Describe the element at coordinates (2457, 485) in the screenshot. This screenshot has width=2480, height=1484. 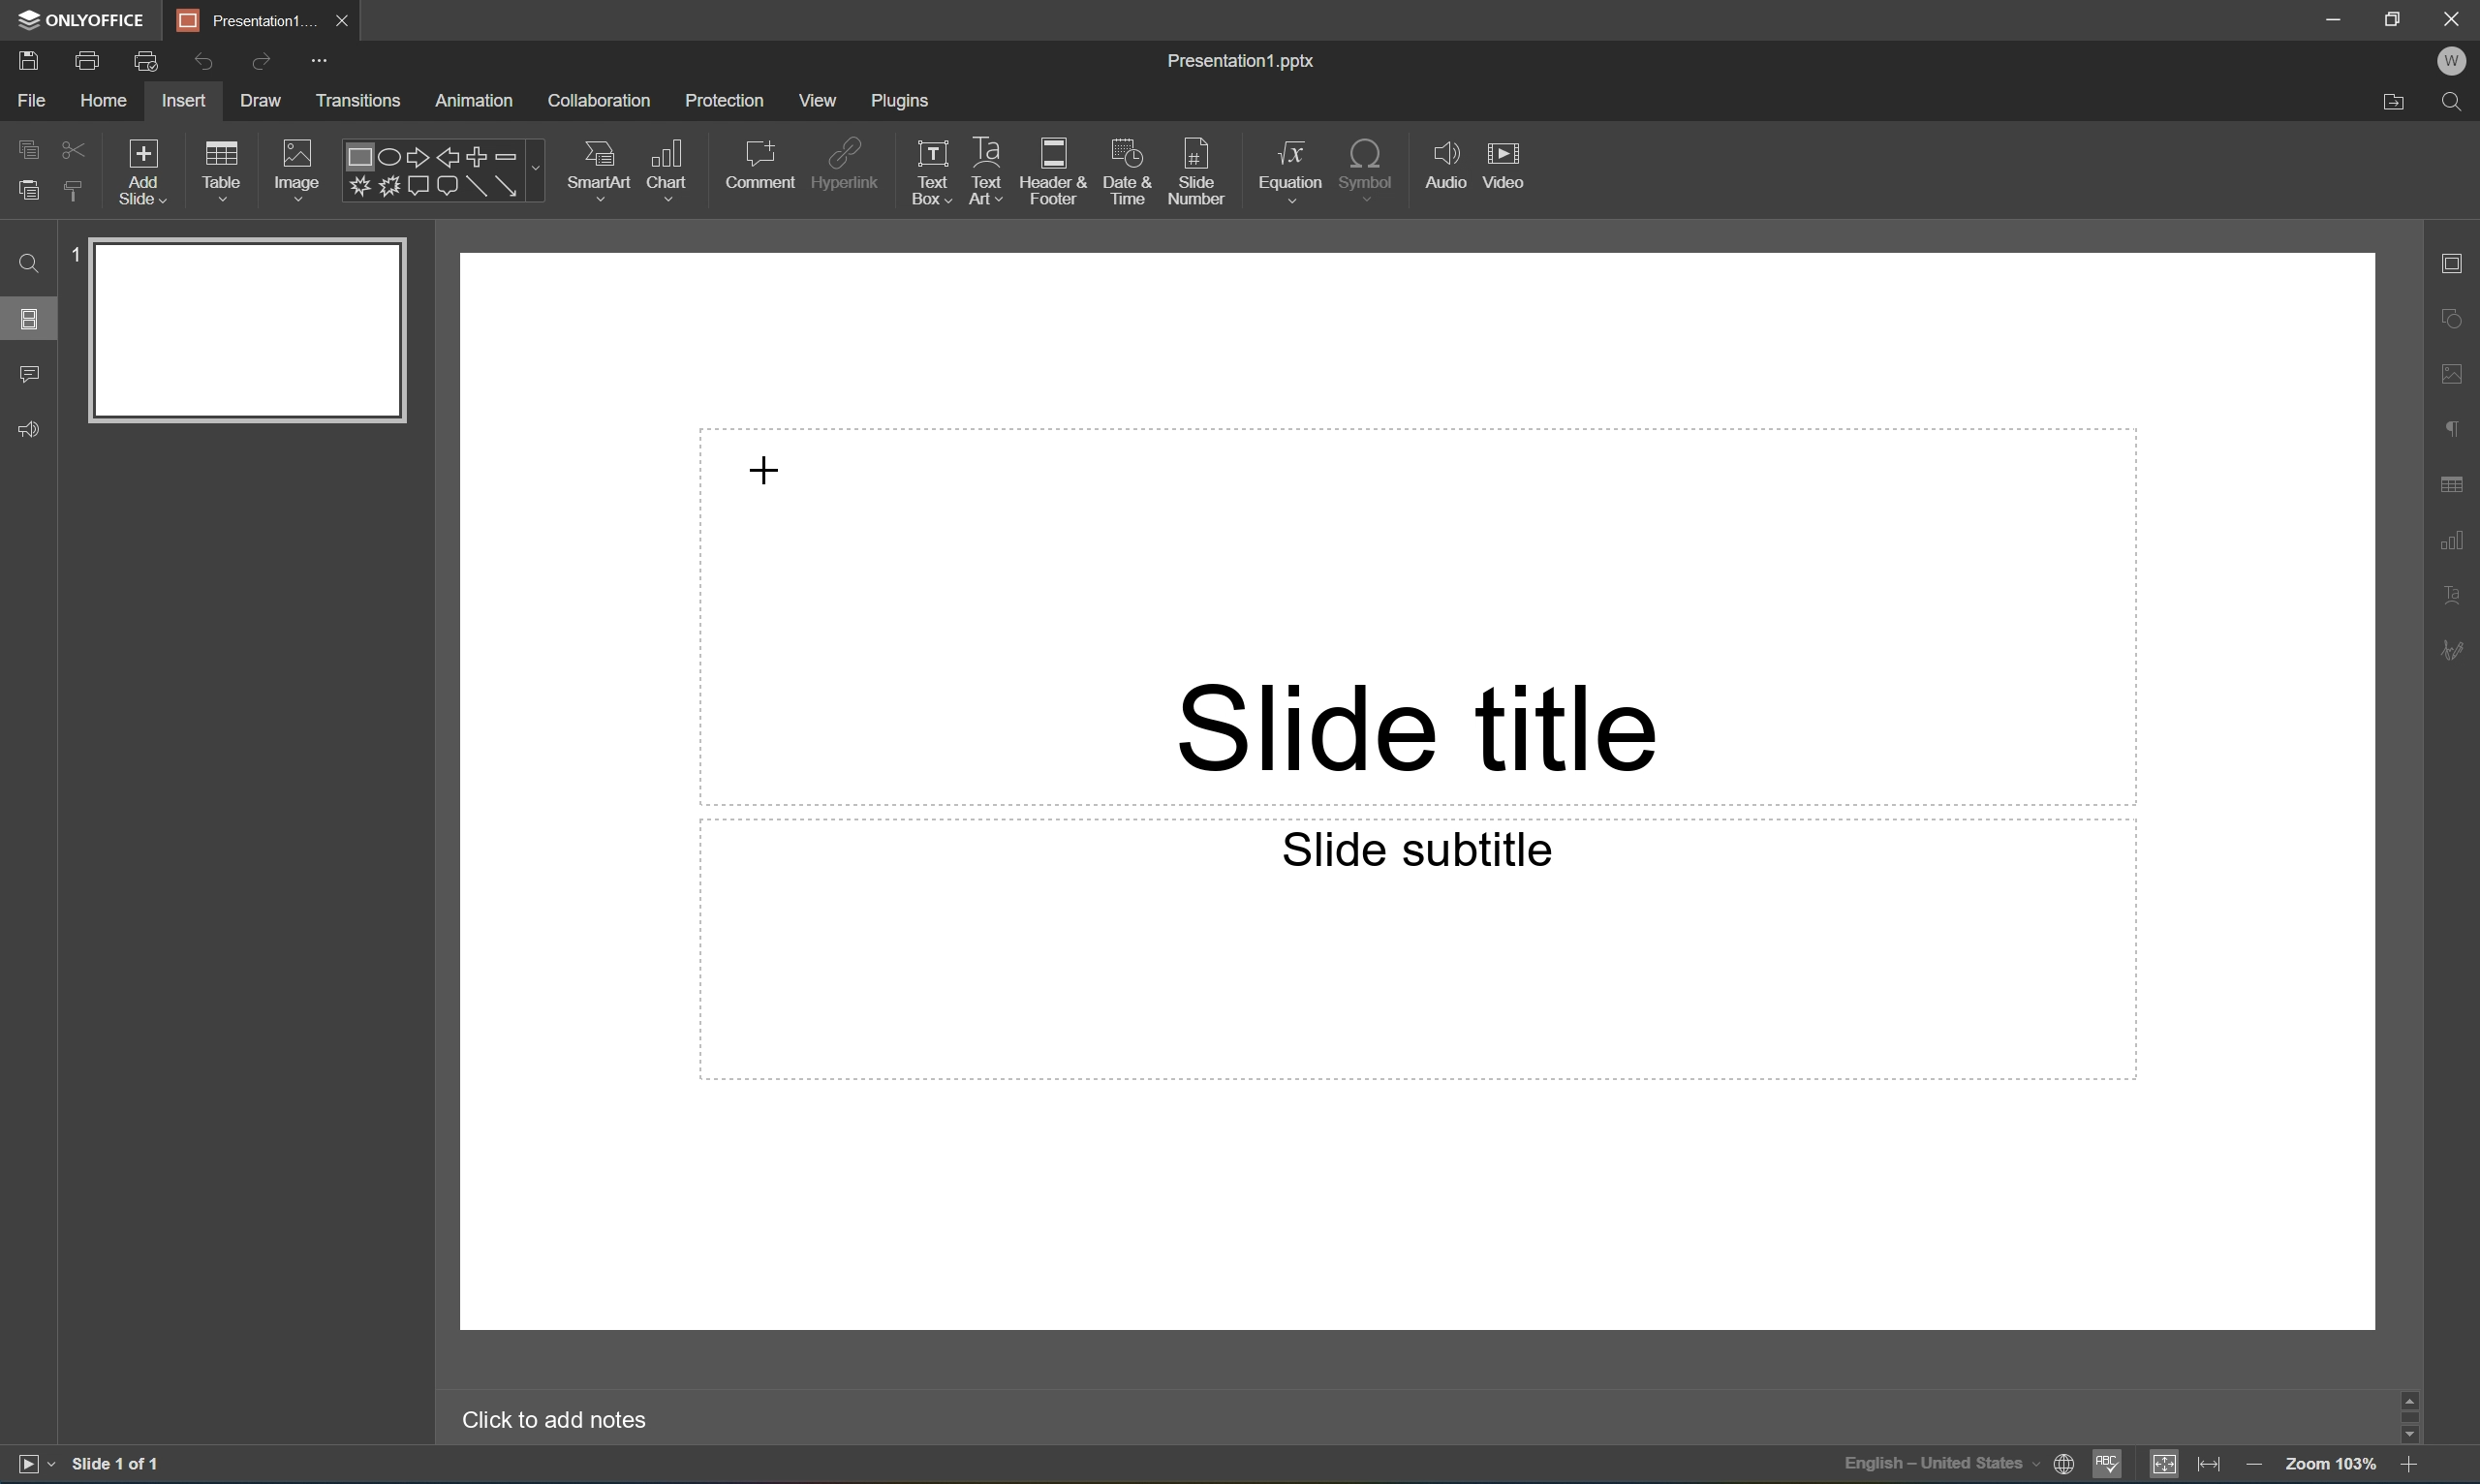
I see `Table settings` at that location.